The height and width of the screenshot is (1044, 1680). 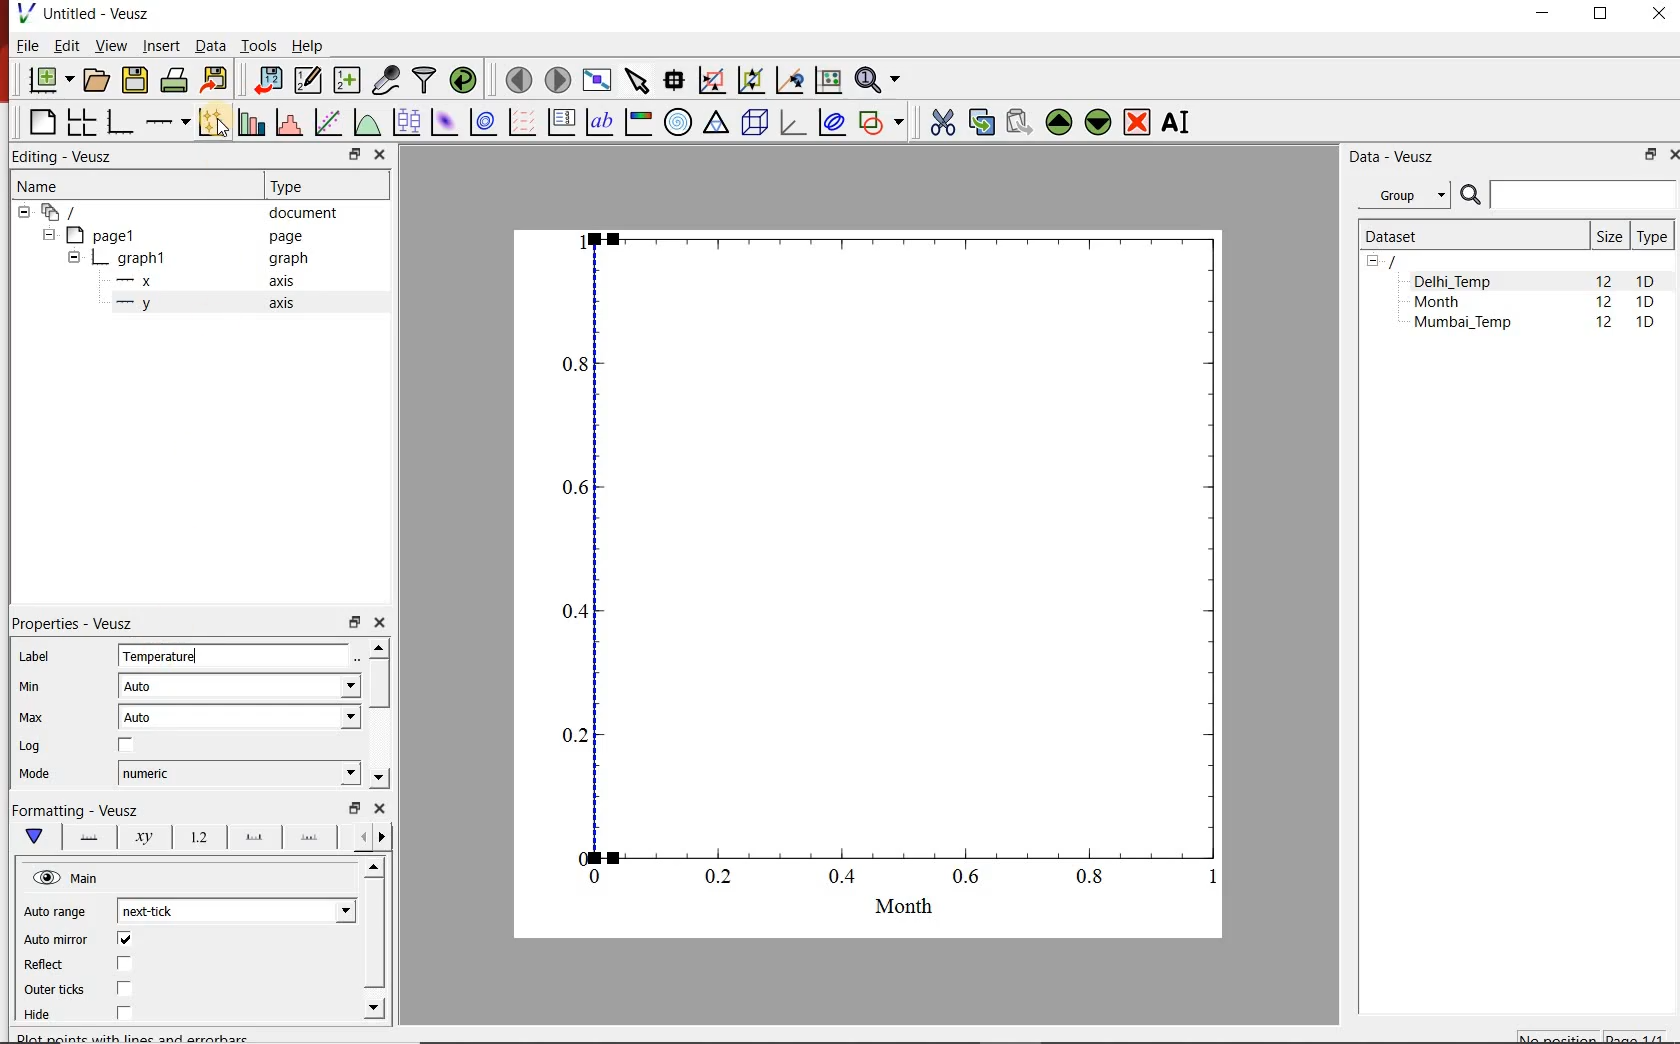 What do you see at coordinates (378, 156) in the screenshot?
I see `close` at bounding box center [378, 156].